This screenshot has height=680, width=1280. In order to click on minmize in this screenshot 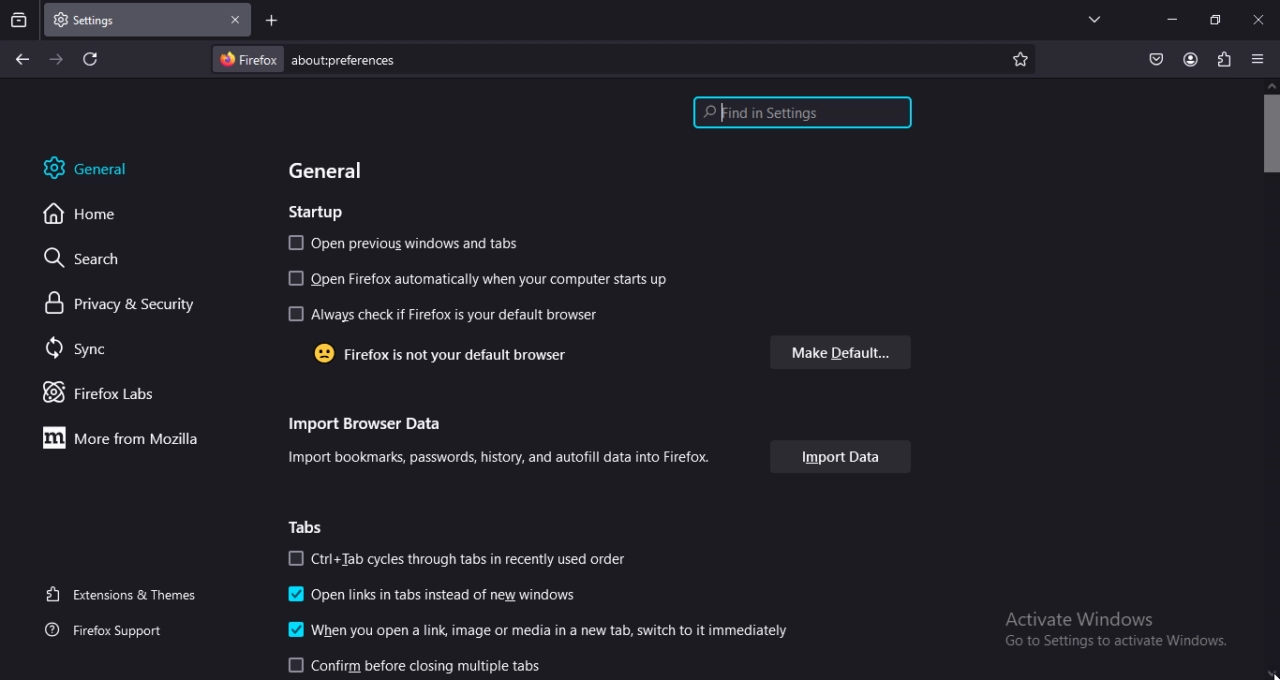, I will do `click(1170, 18)`.